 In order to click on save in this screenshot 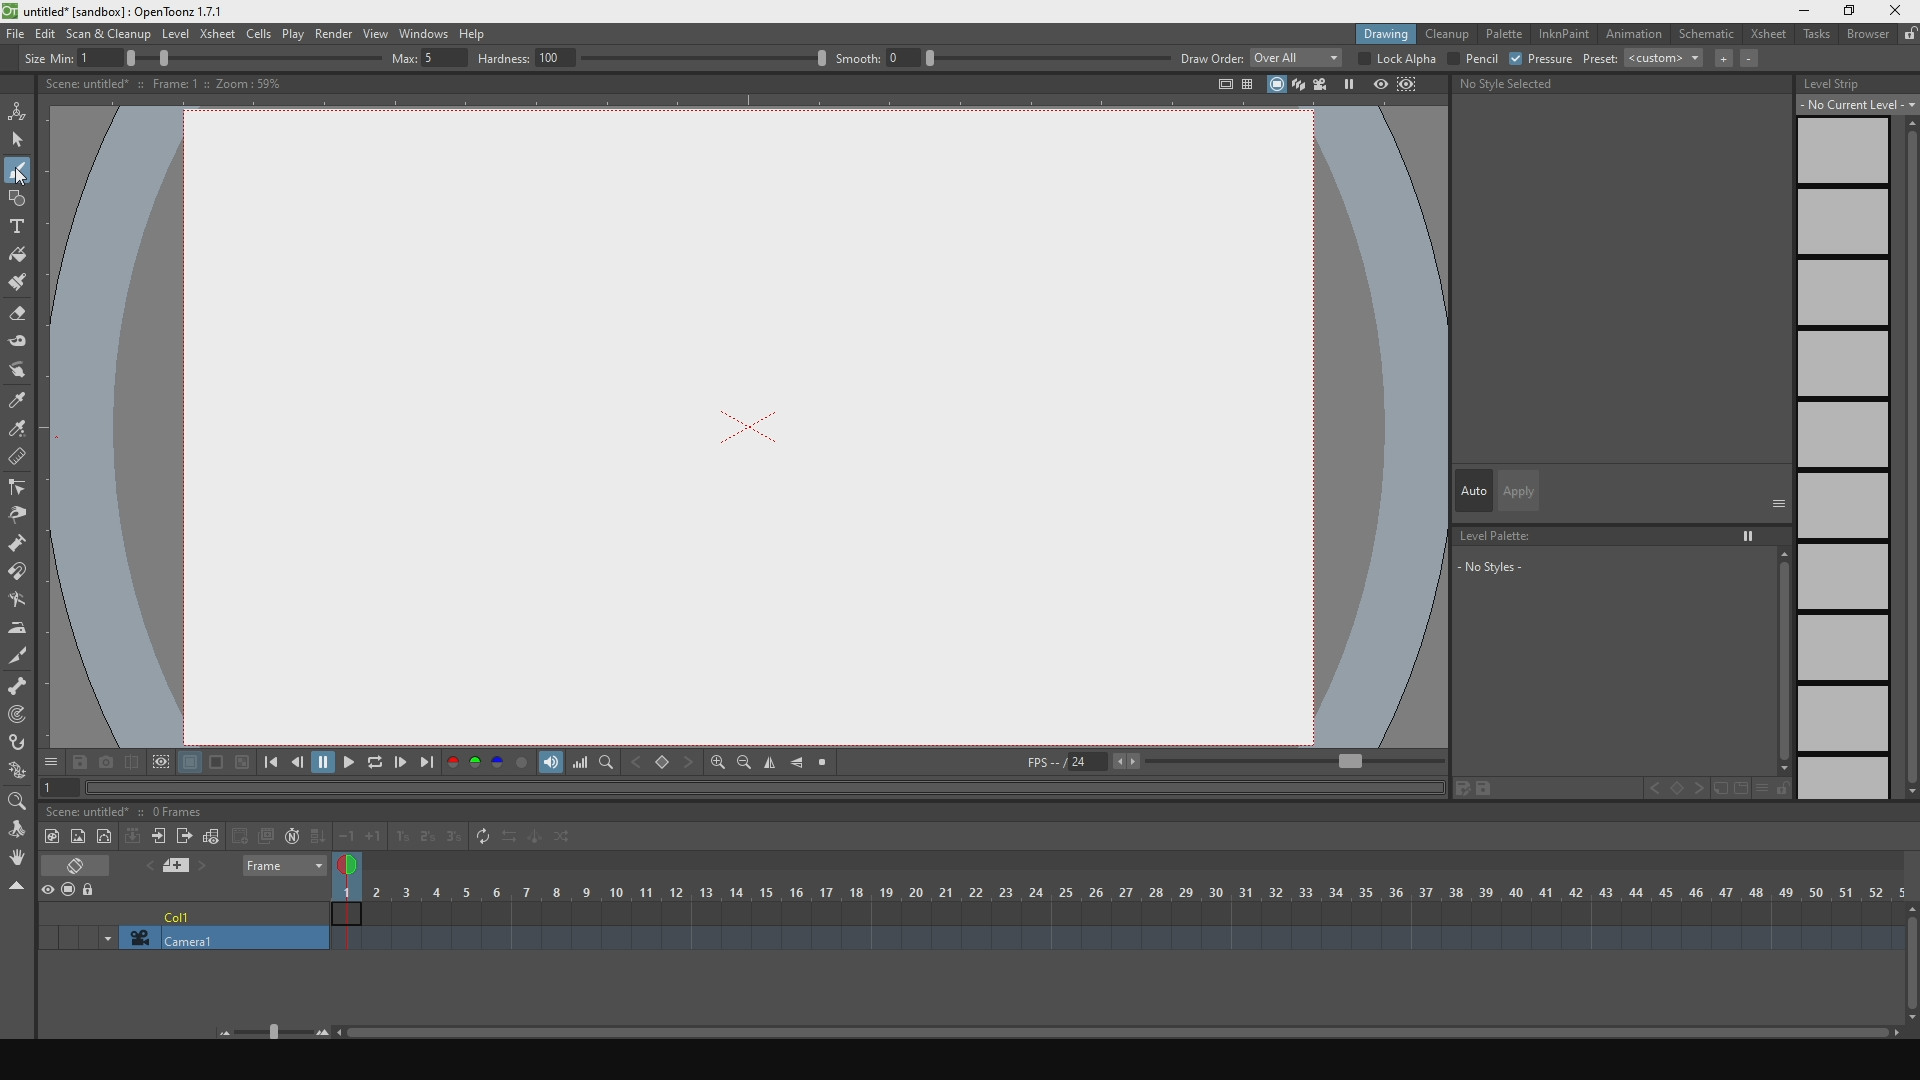, I will do `click(79, 763)`.